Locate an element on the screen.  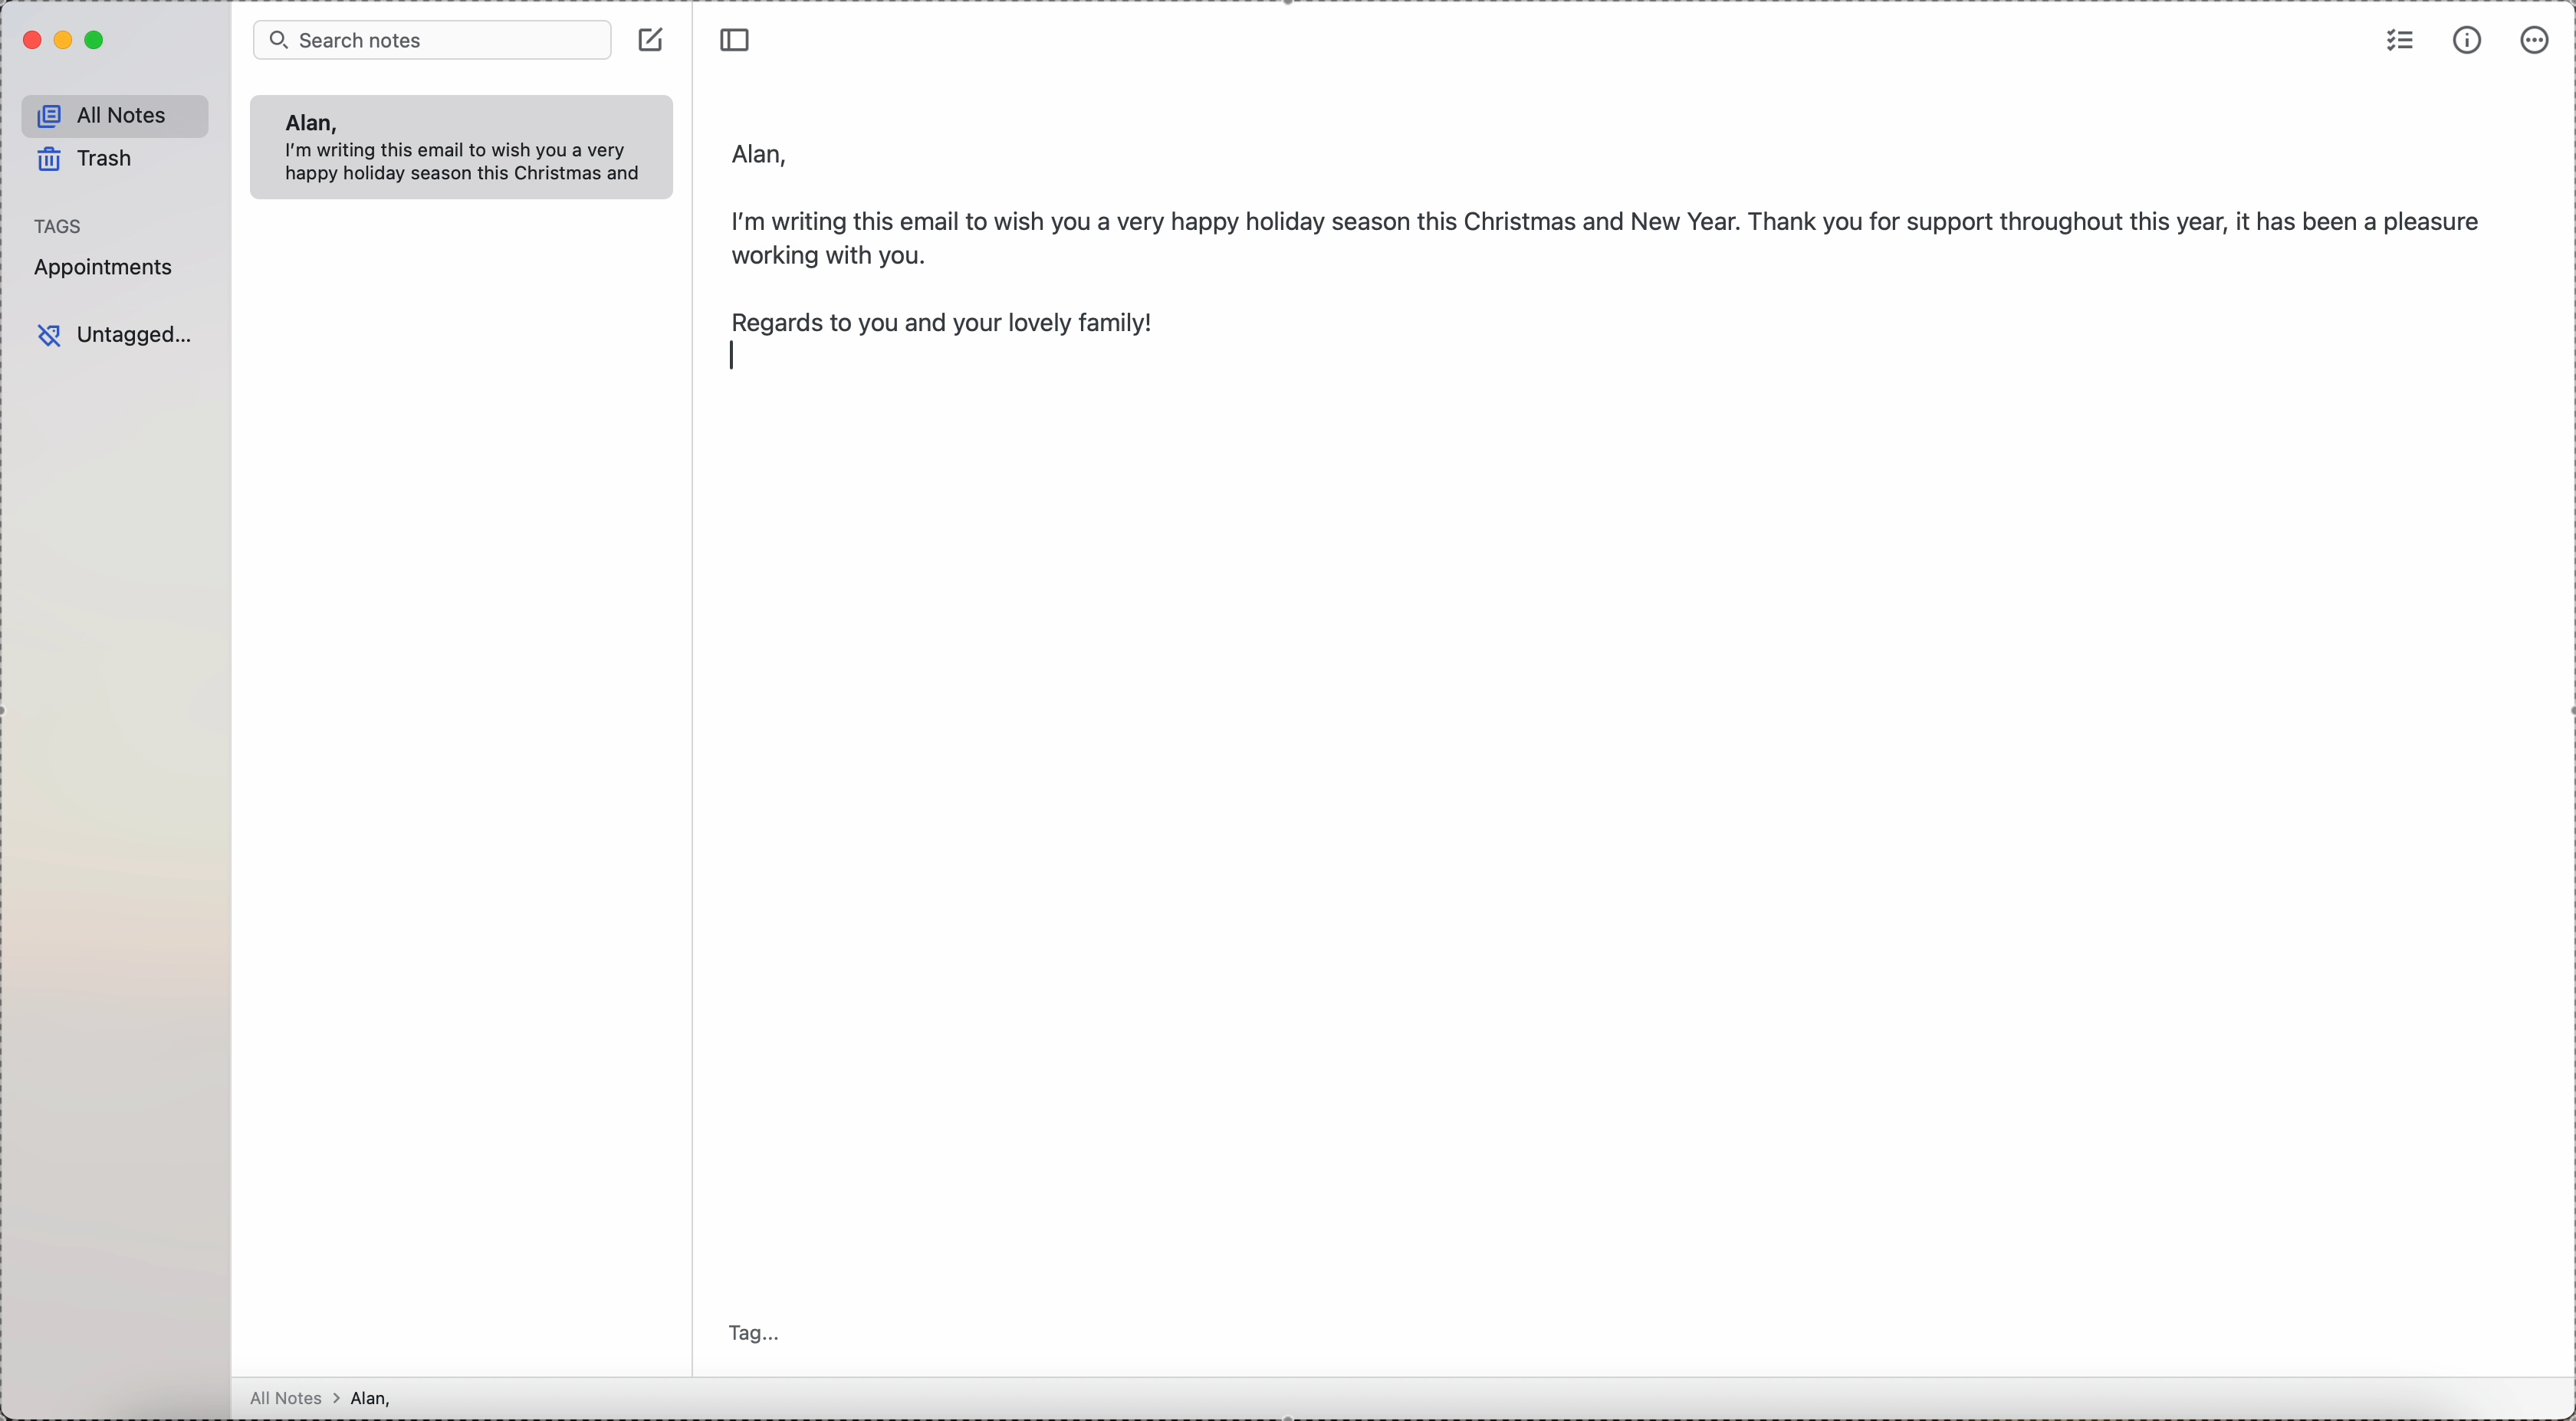
untagged is located at coordinates (116, 336).